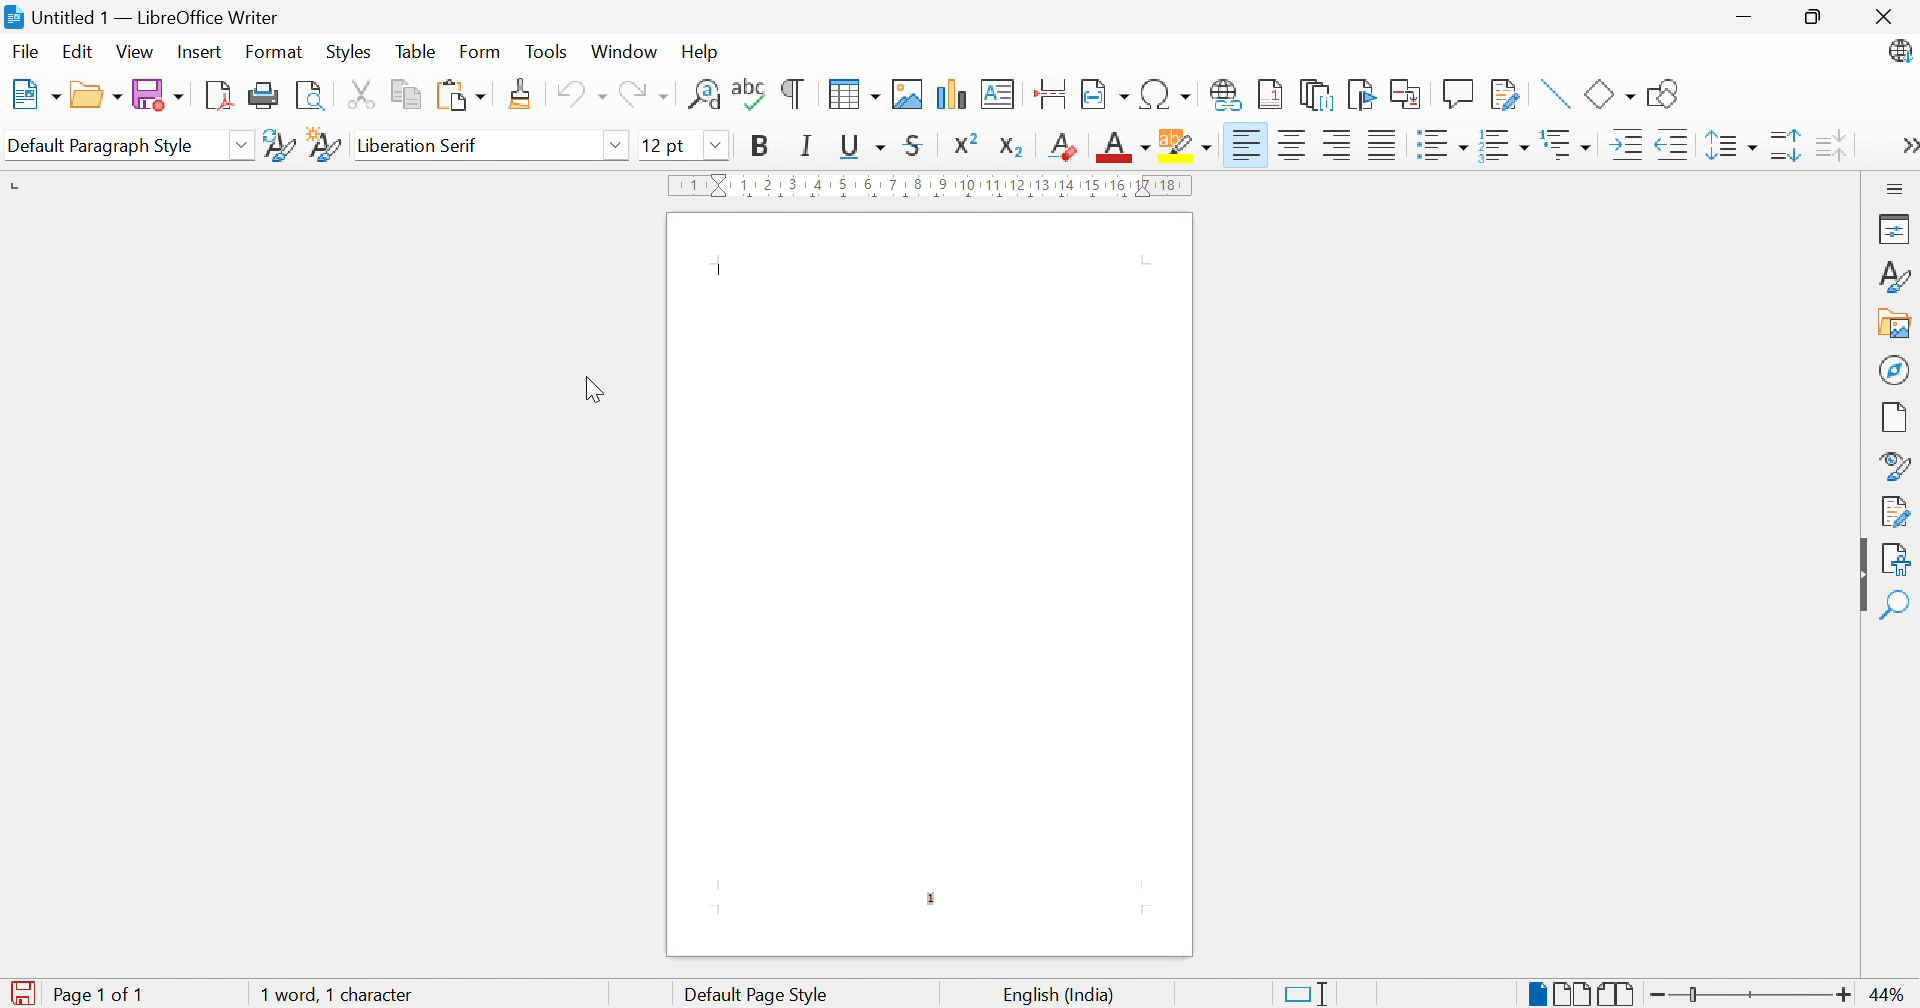 This screenshot has width=1920, height=1008. Describe the element at coordinates (1224, 95) in the screenshot. I see `Insert hyperlink` at that location.